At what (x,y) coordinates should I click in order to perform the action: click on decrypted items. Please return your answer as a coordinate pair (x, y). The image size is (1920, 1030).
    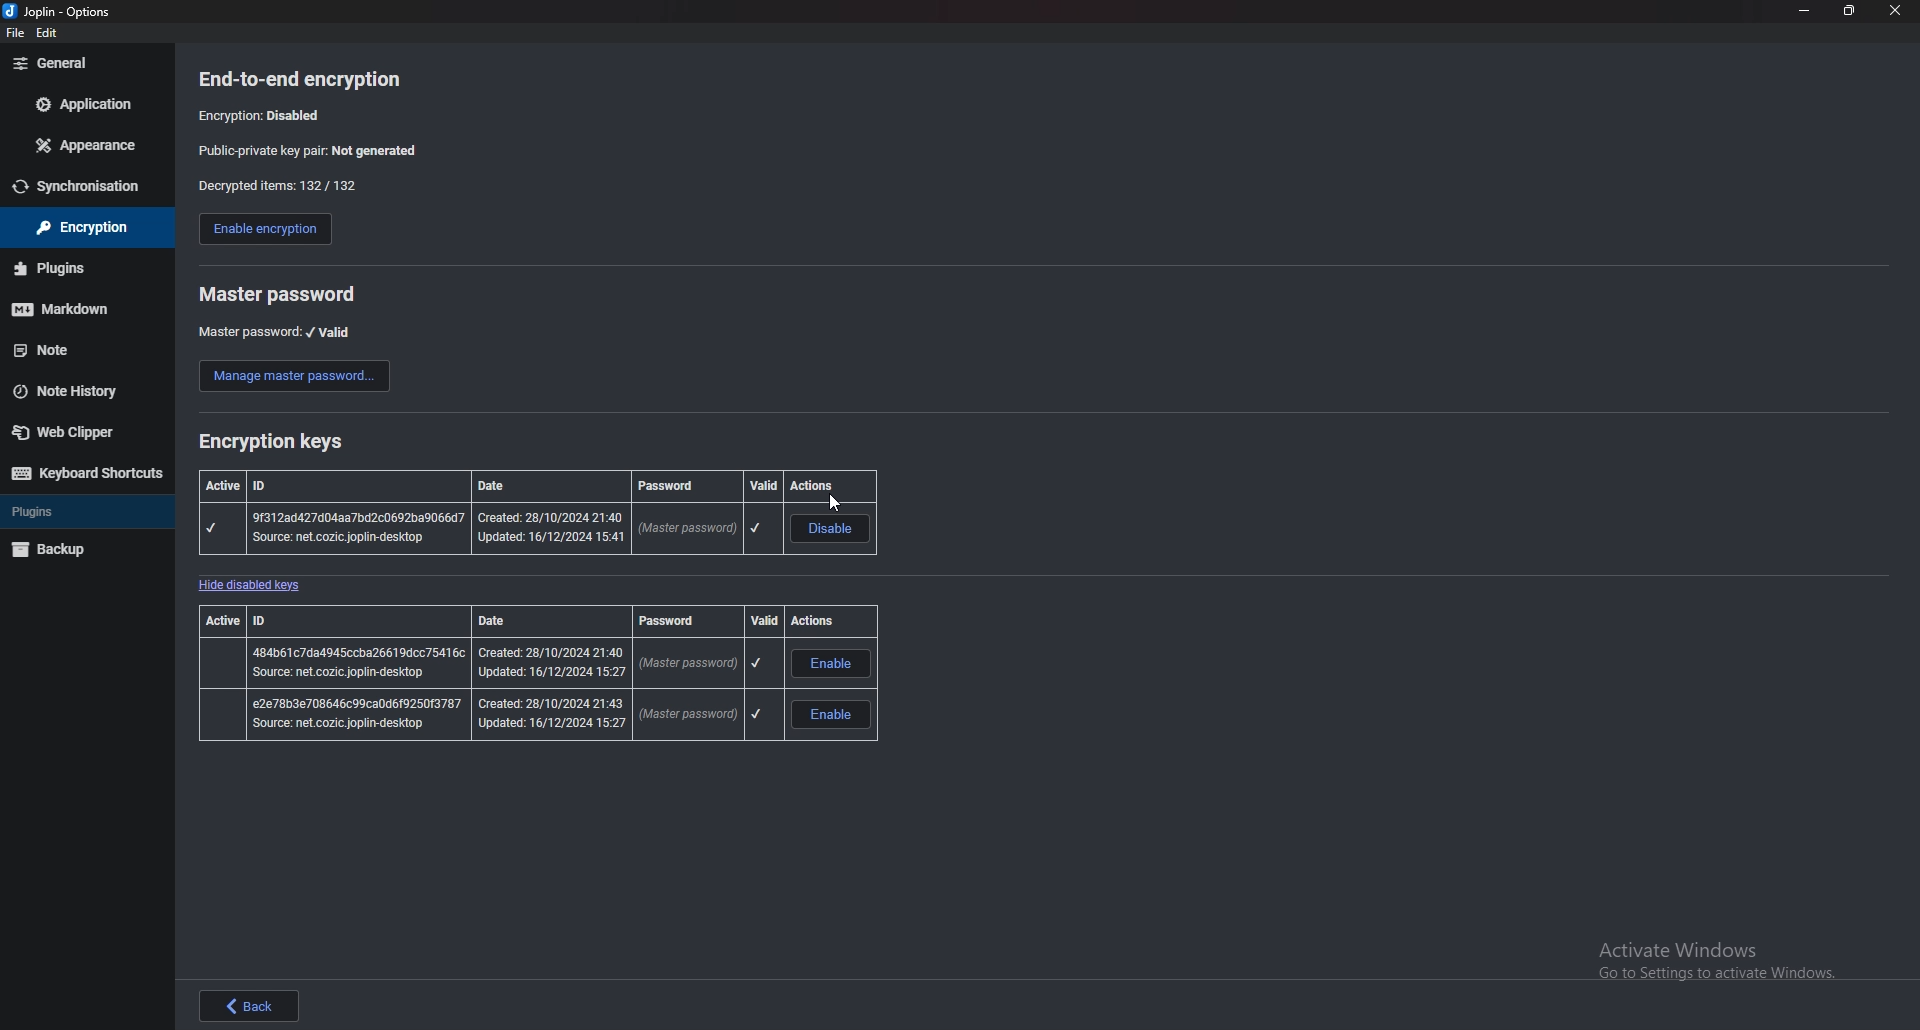
    Looking at the image, I should click on (286, 186).